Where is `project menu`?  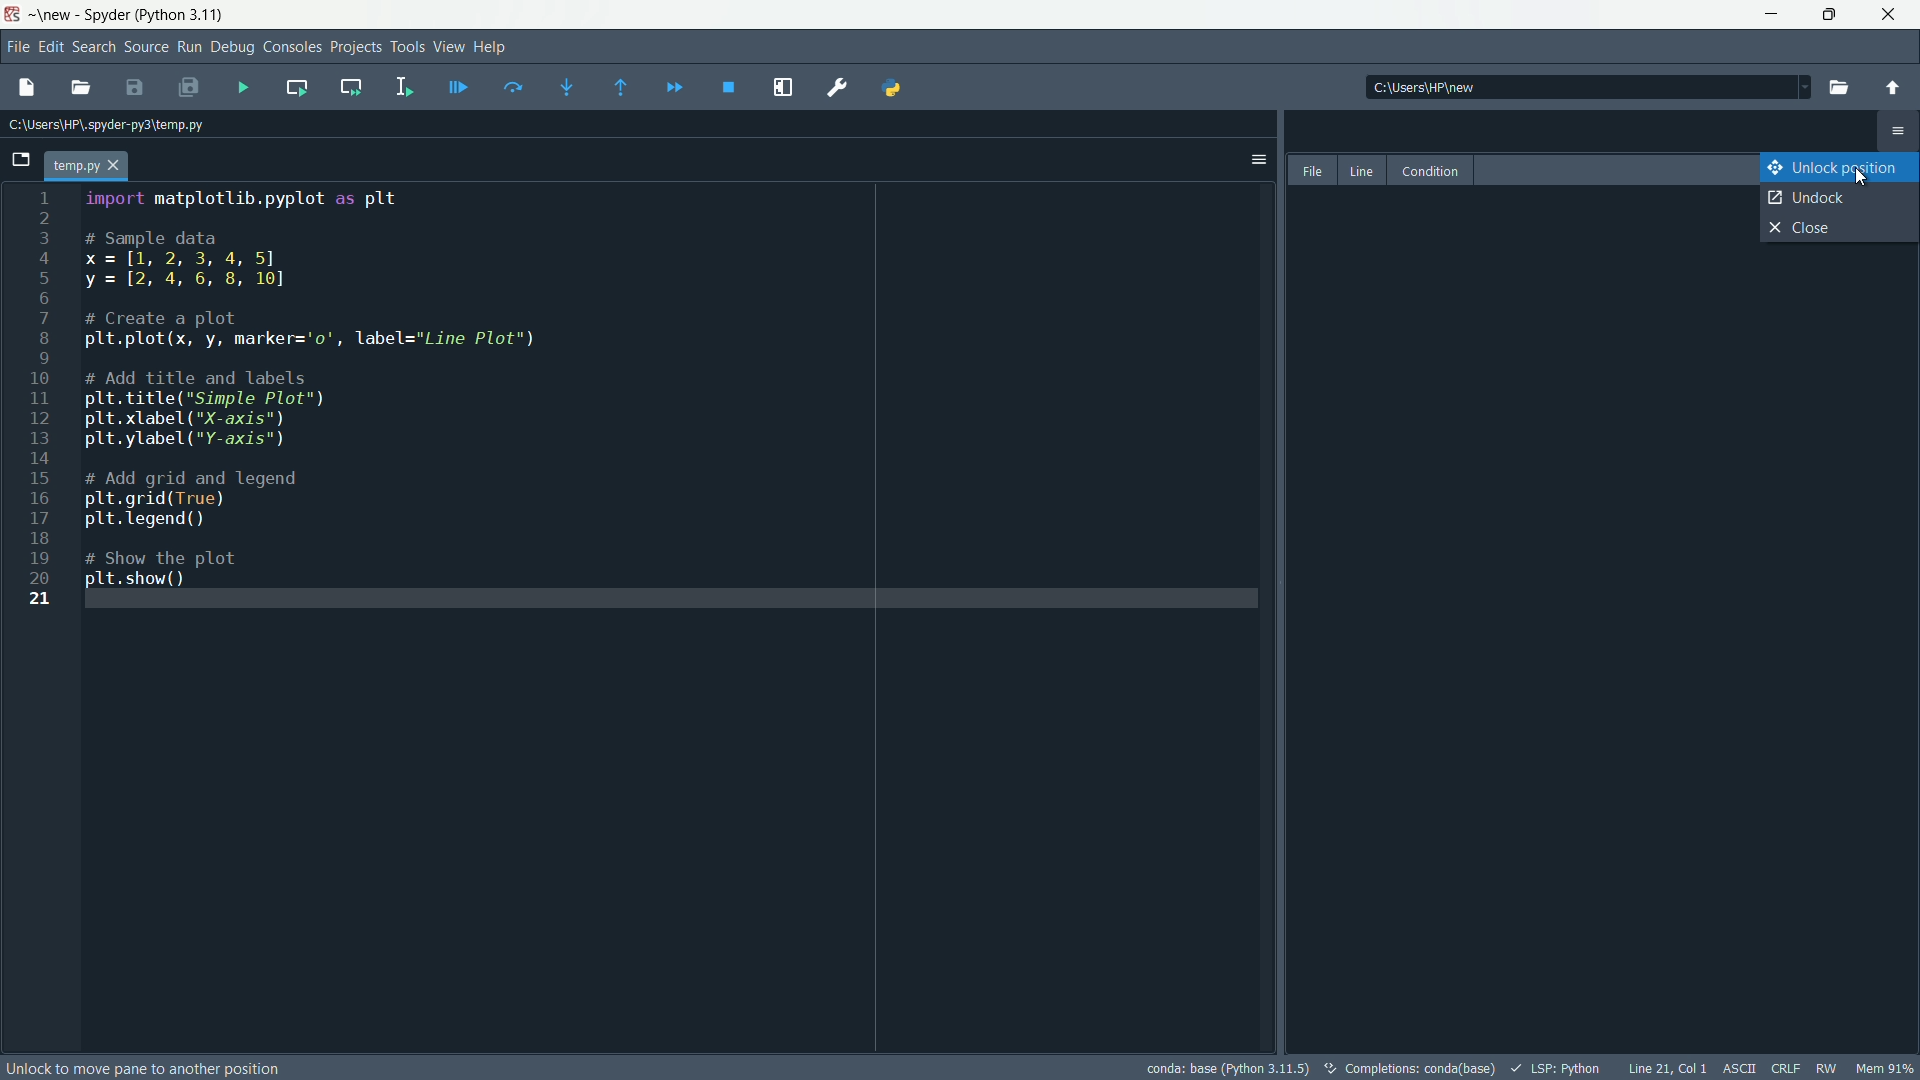
project menu is located at coordinates (354, 44).